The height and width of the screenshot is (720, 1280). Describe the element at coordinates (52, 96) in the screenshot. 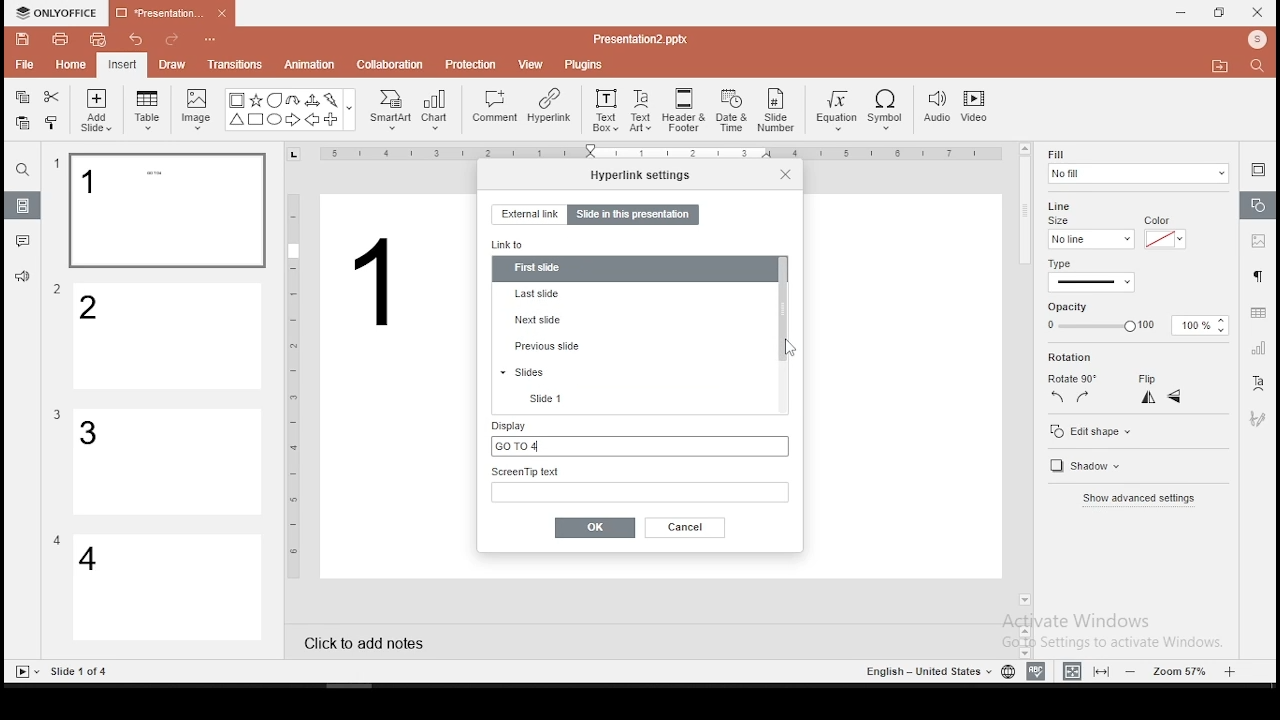

I see `cut` at that location.